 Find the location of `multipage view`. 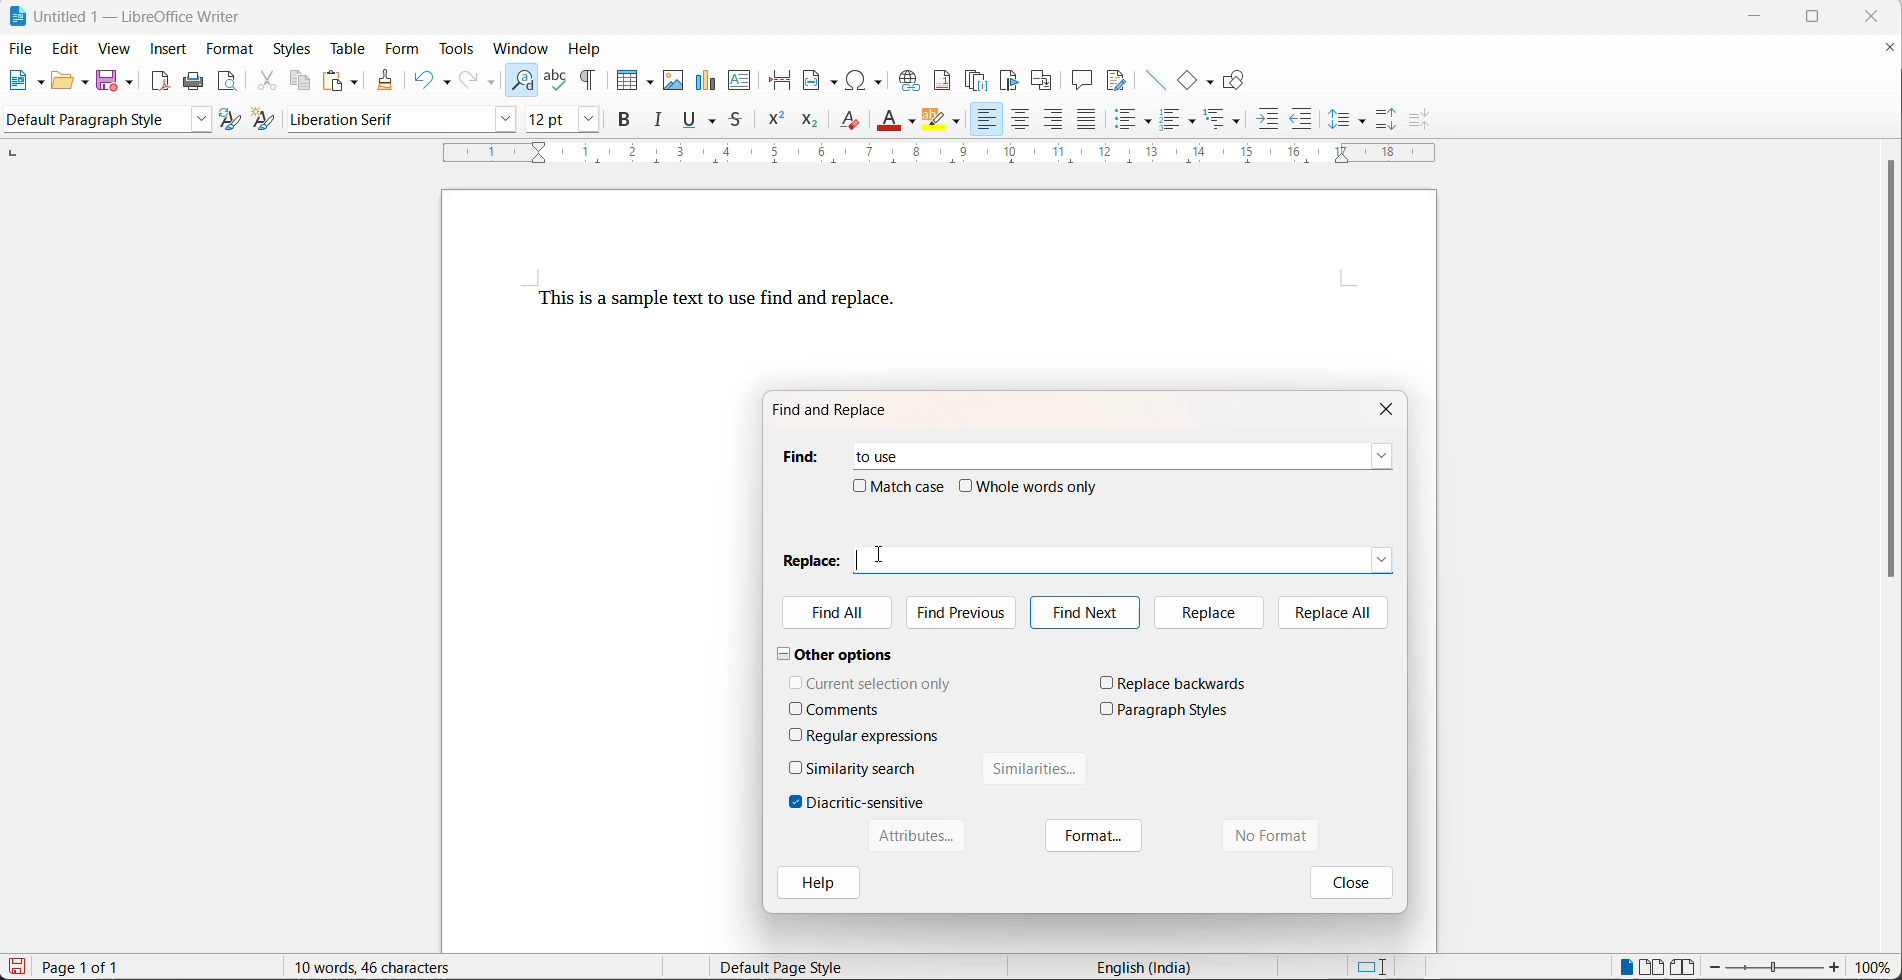

multipage view is located at coordinates (1651, 966).